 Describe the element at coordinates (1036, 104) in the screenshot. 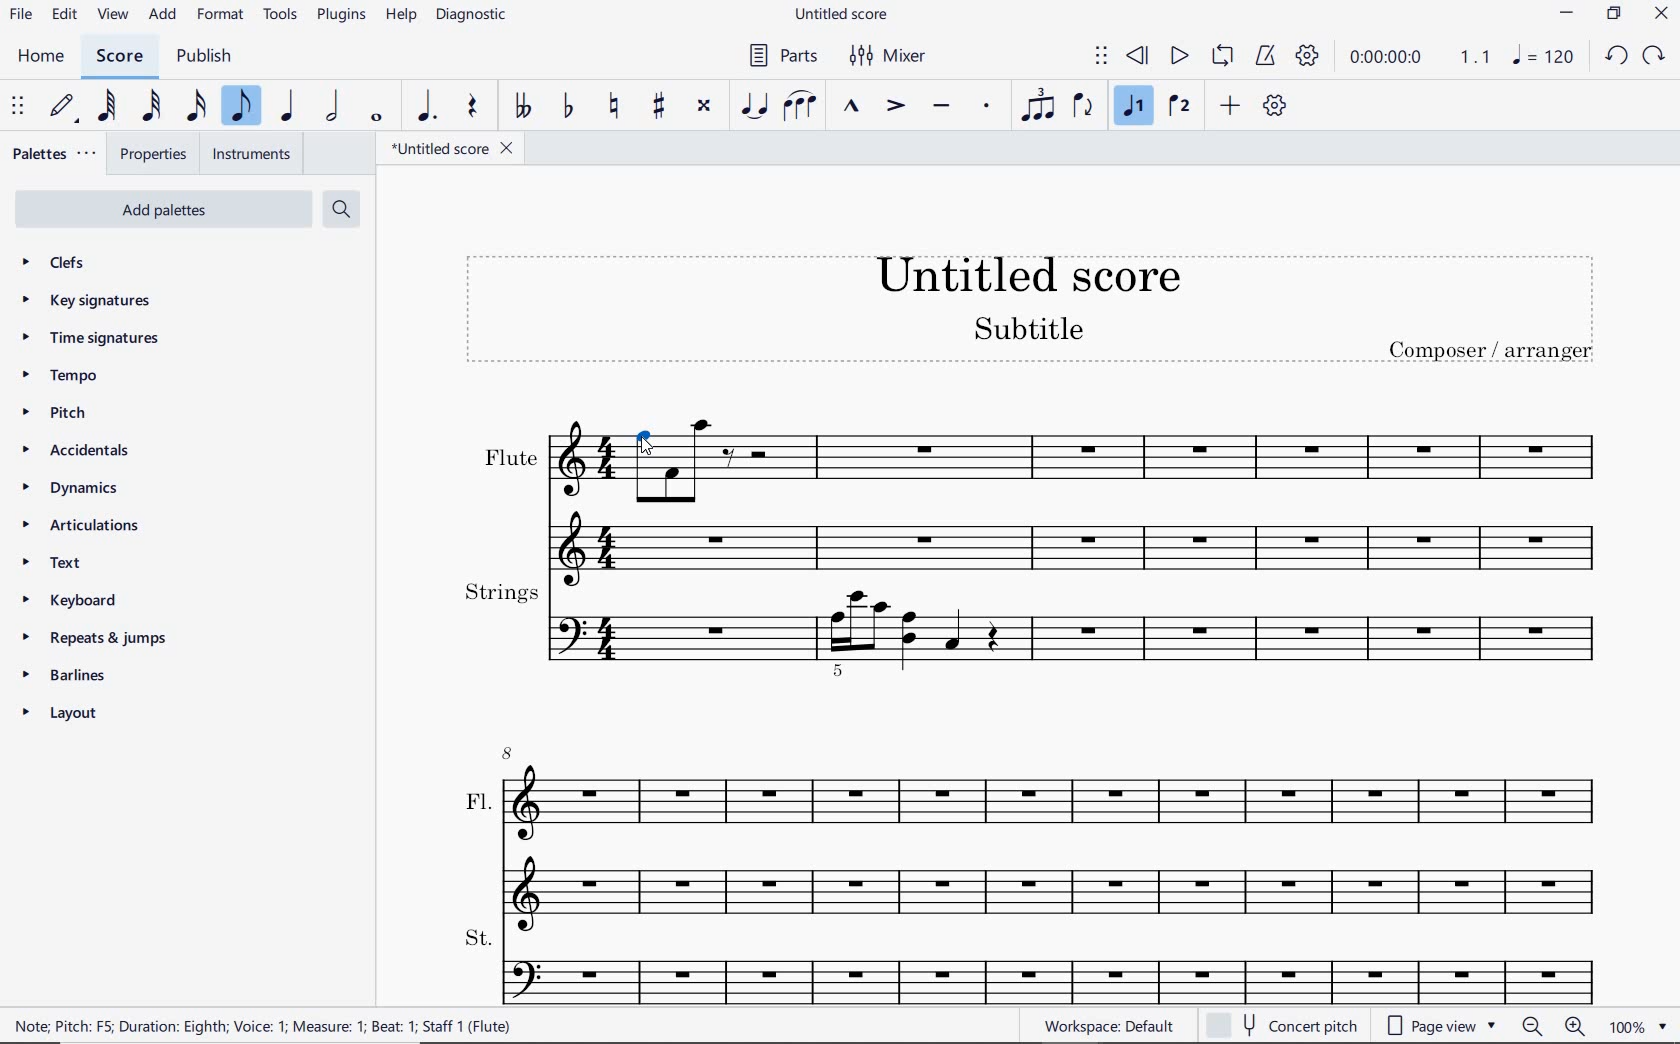

I see `TUPLET` at that location.